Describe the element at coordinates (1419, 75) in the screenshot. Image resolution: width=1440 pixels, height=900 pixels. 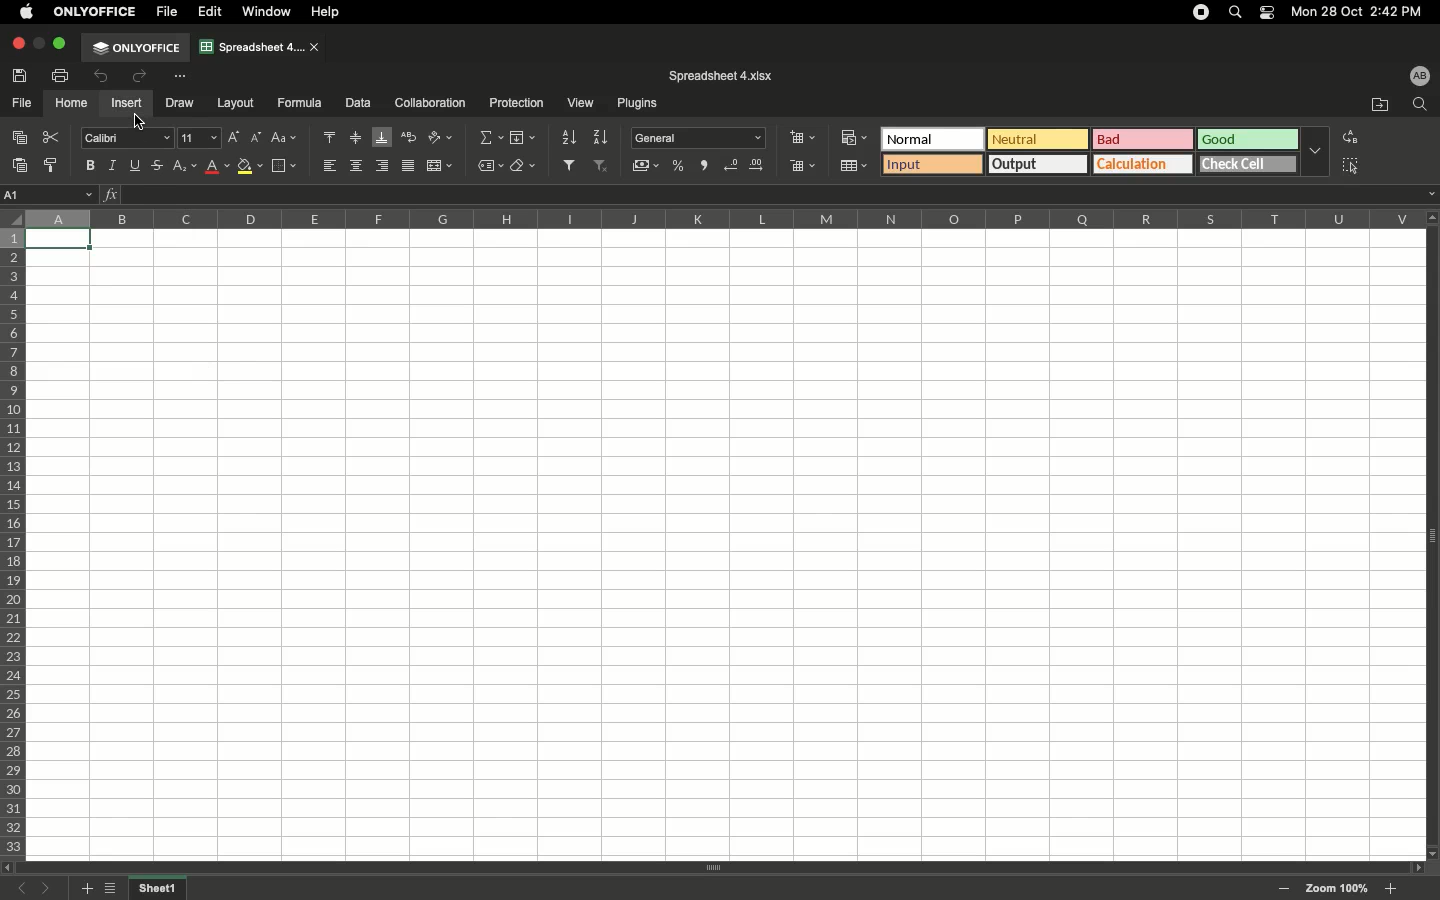
I see `User` at that location.